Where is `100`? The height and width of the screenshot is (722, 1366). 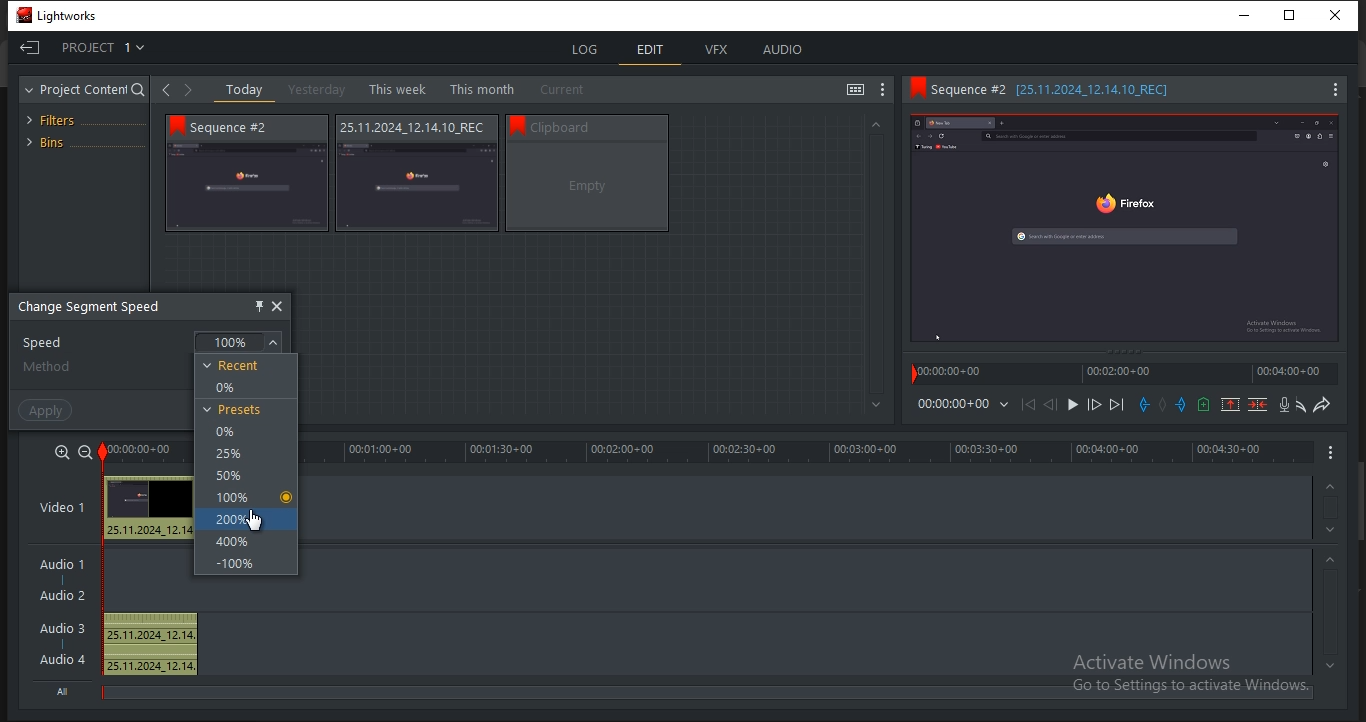
100 is located at coordinates (232, 498).